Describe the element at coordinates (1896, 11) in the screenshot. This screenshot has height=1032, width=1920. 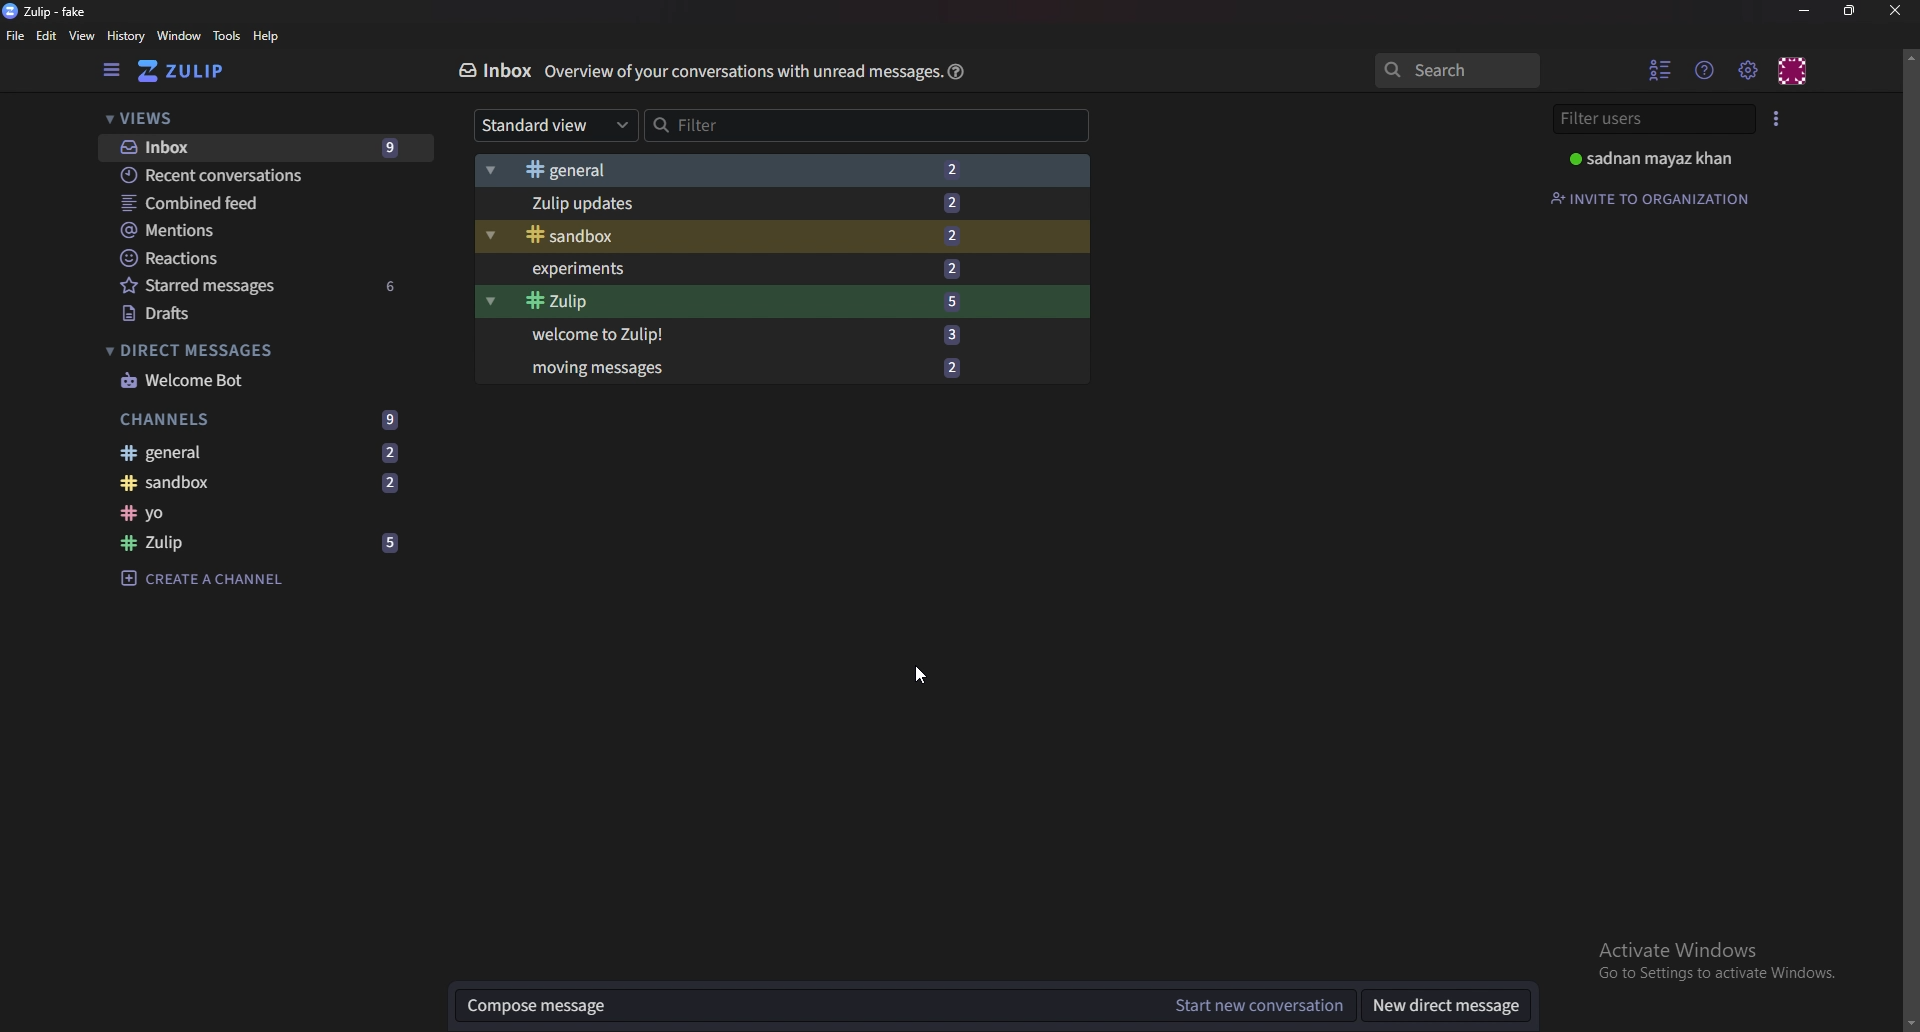
I see `Close` at that location.